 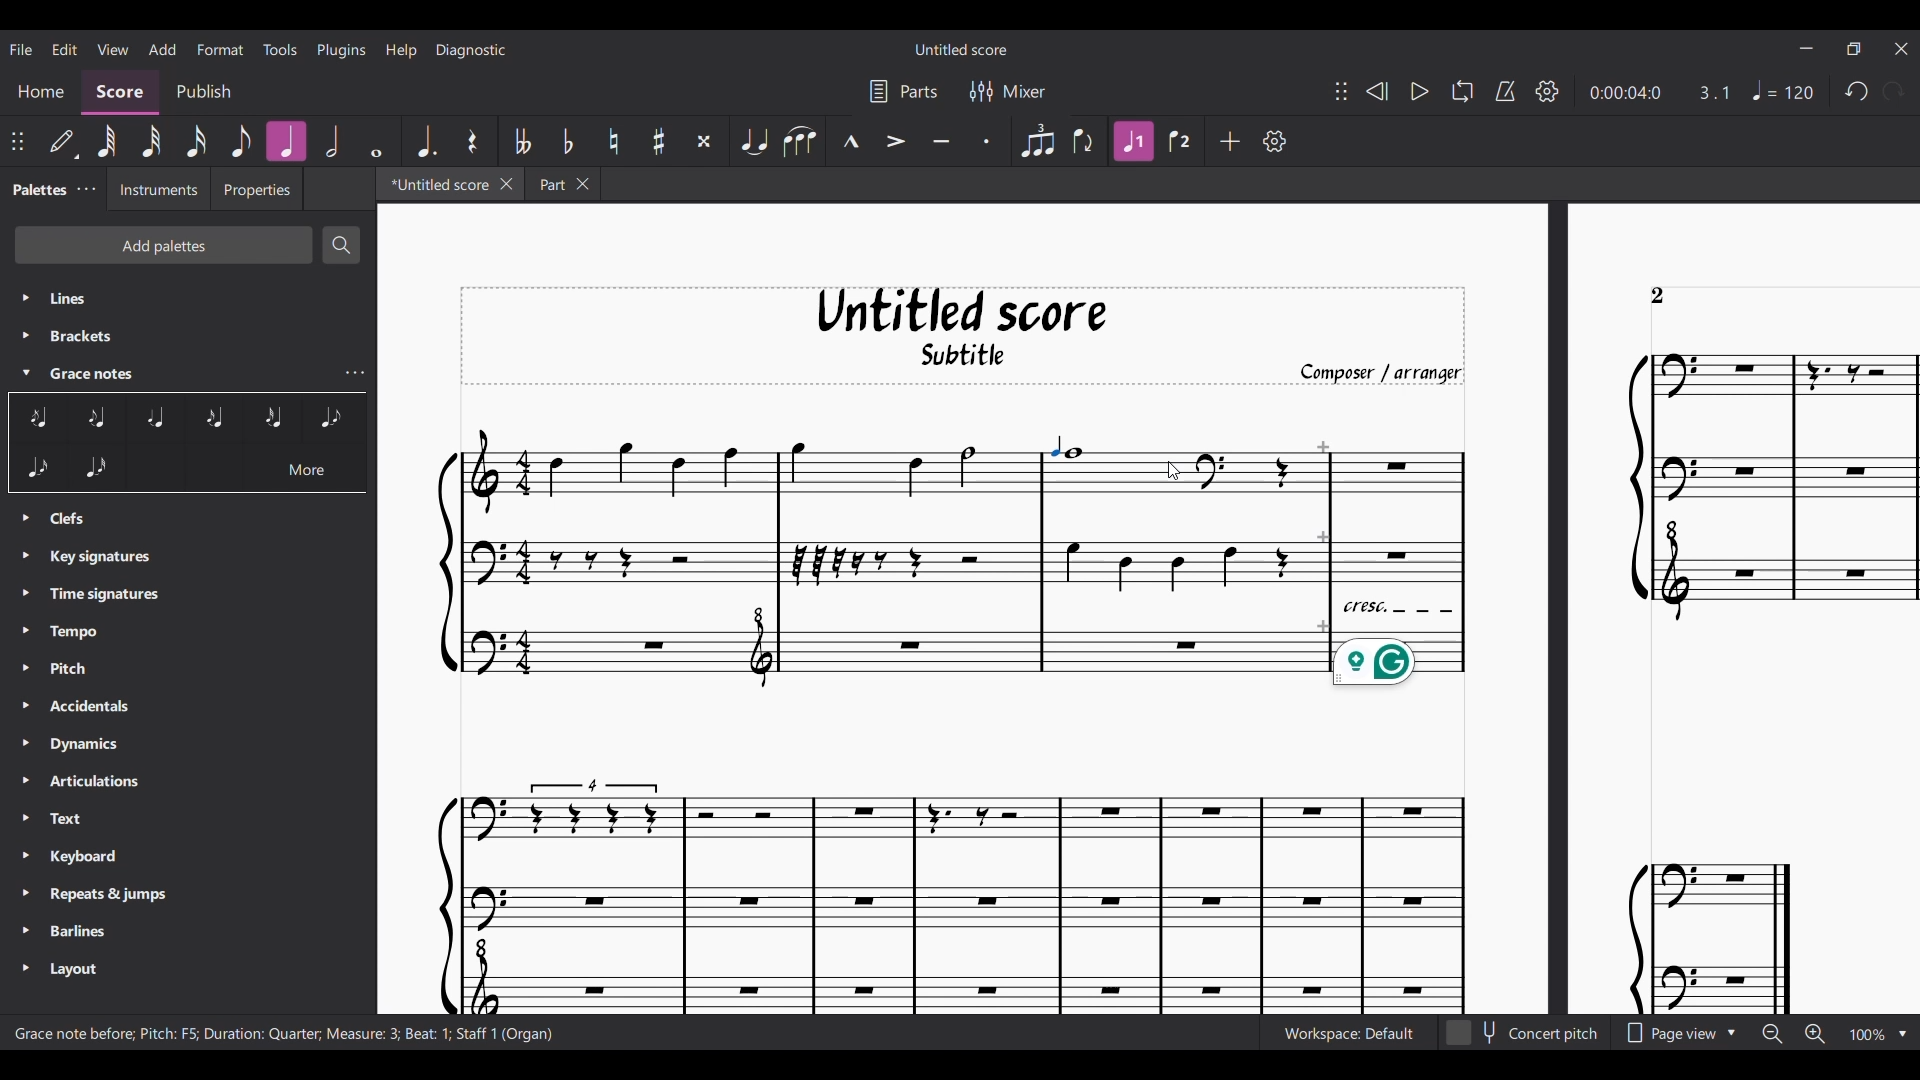 I want to click on Zoom in, so click(x=1815, y=1034).